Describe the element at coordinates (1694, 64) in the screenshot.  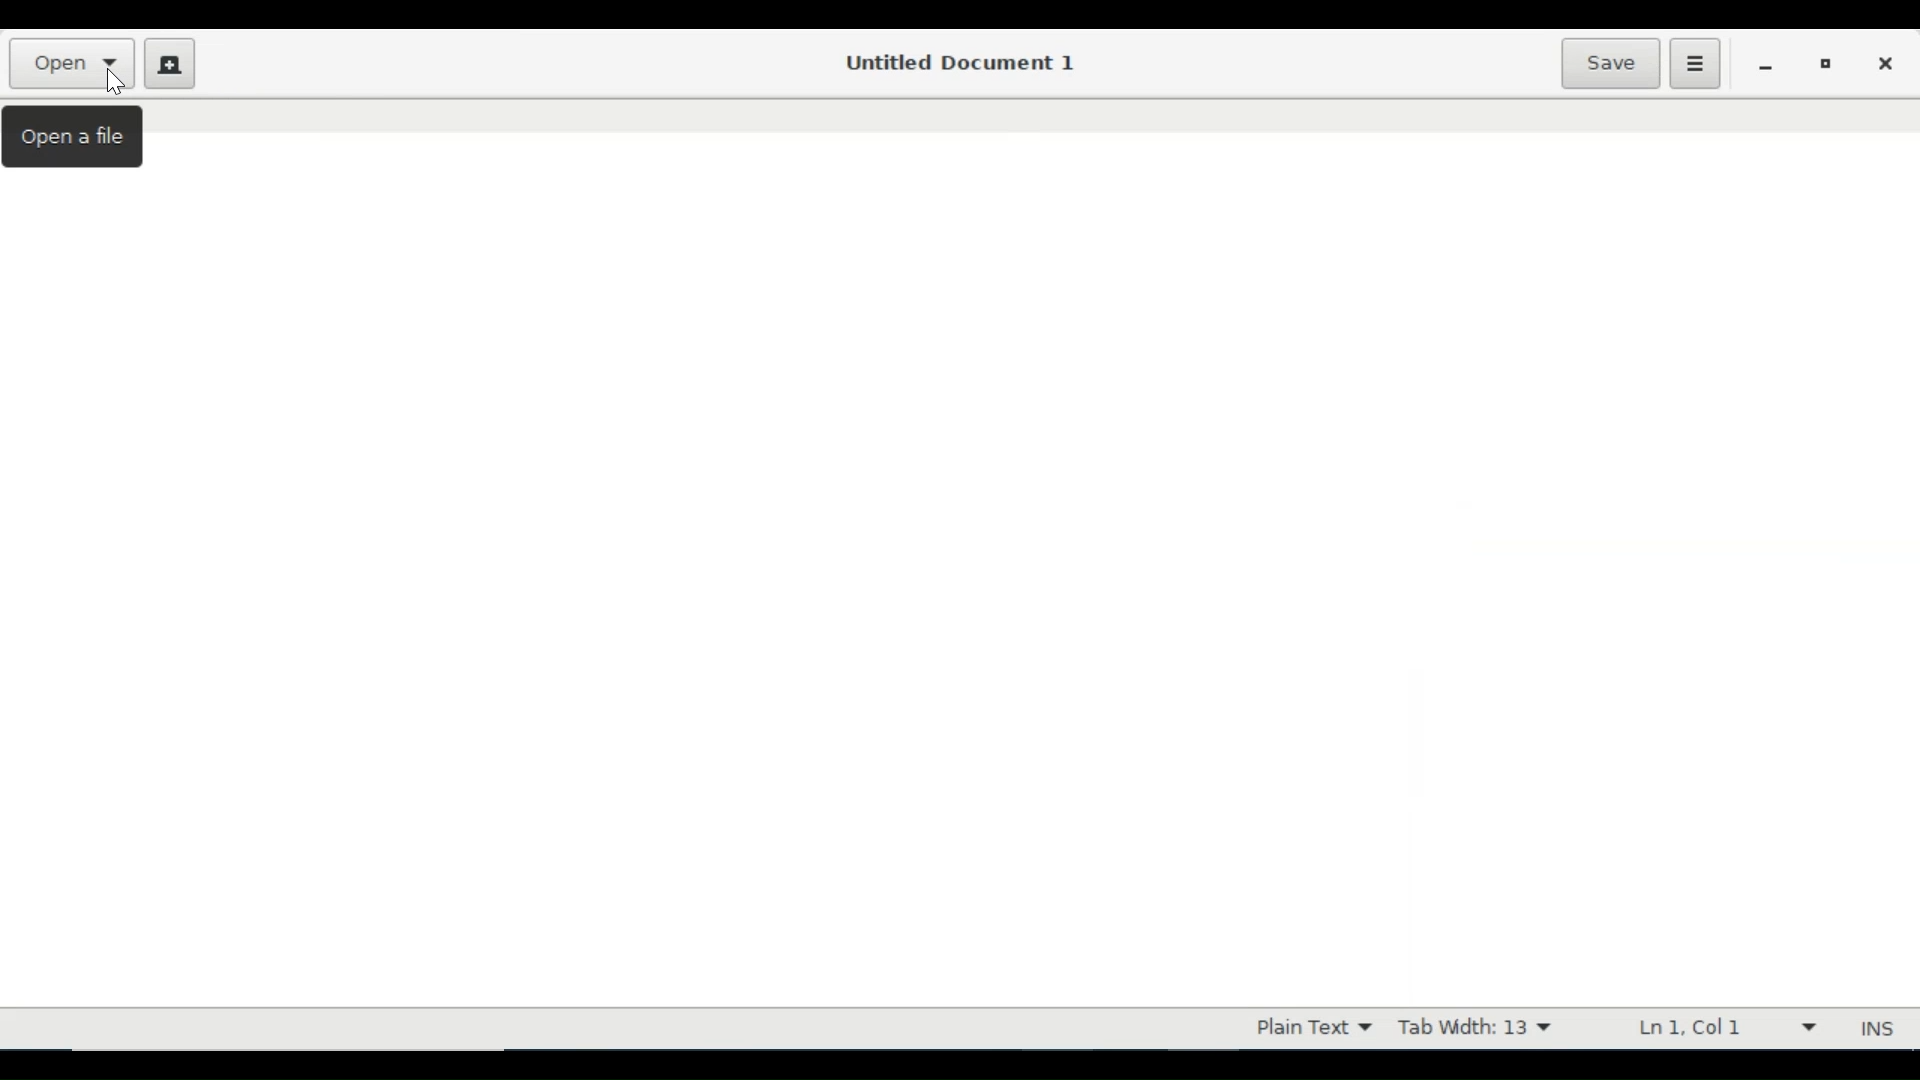
I see `Application menu` at that location.